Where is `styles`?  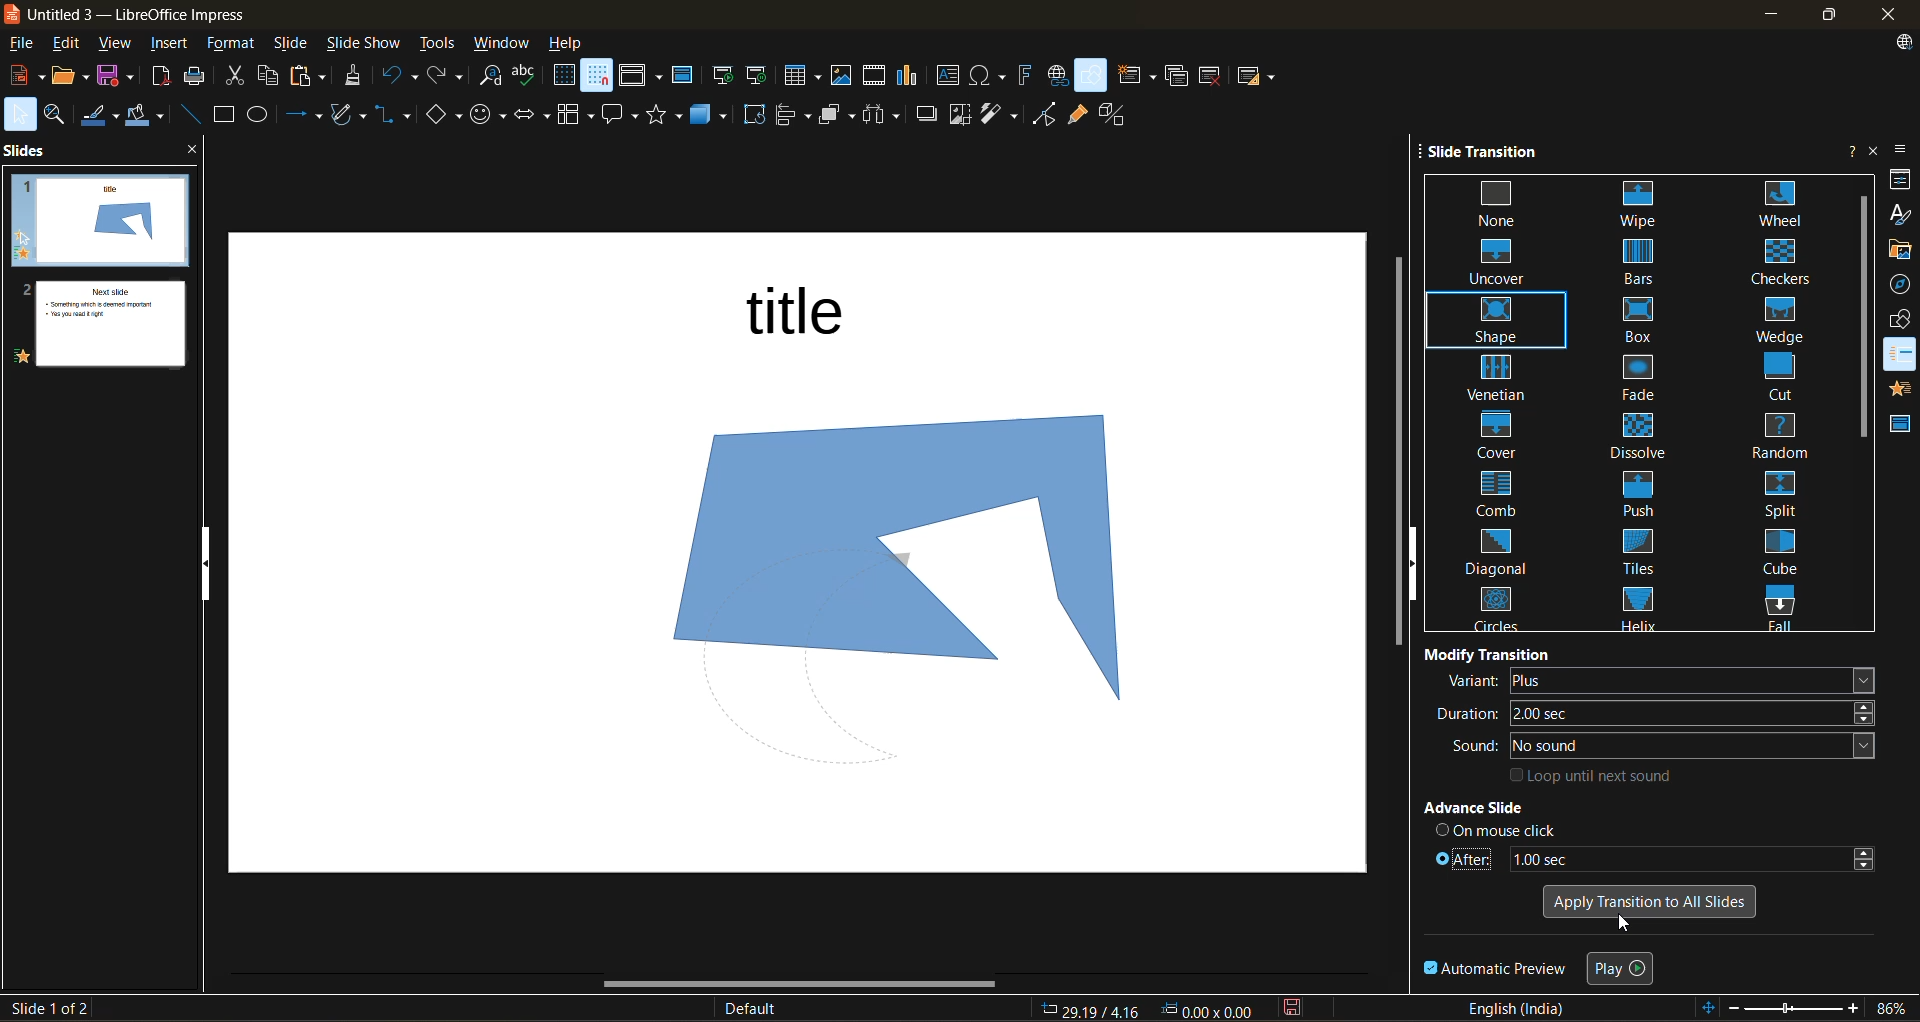
styles is located at coordinates (1898, 215).